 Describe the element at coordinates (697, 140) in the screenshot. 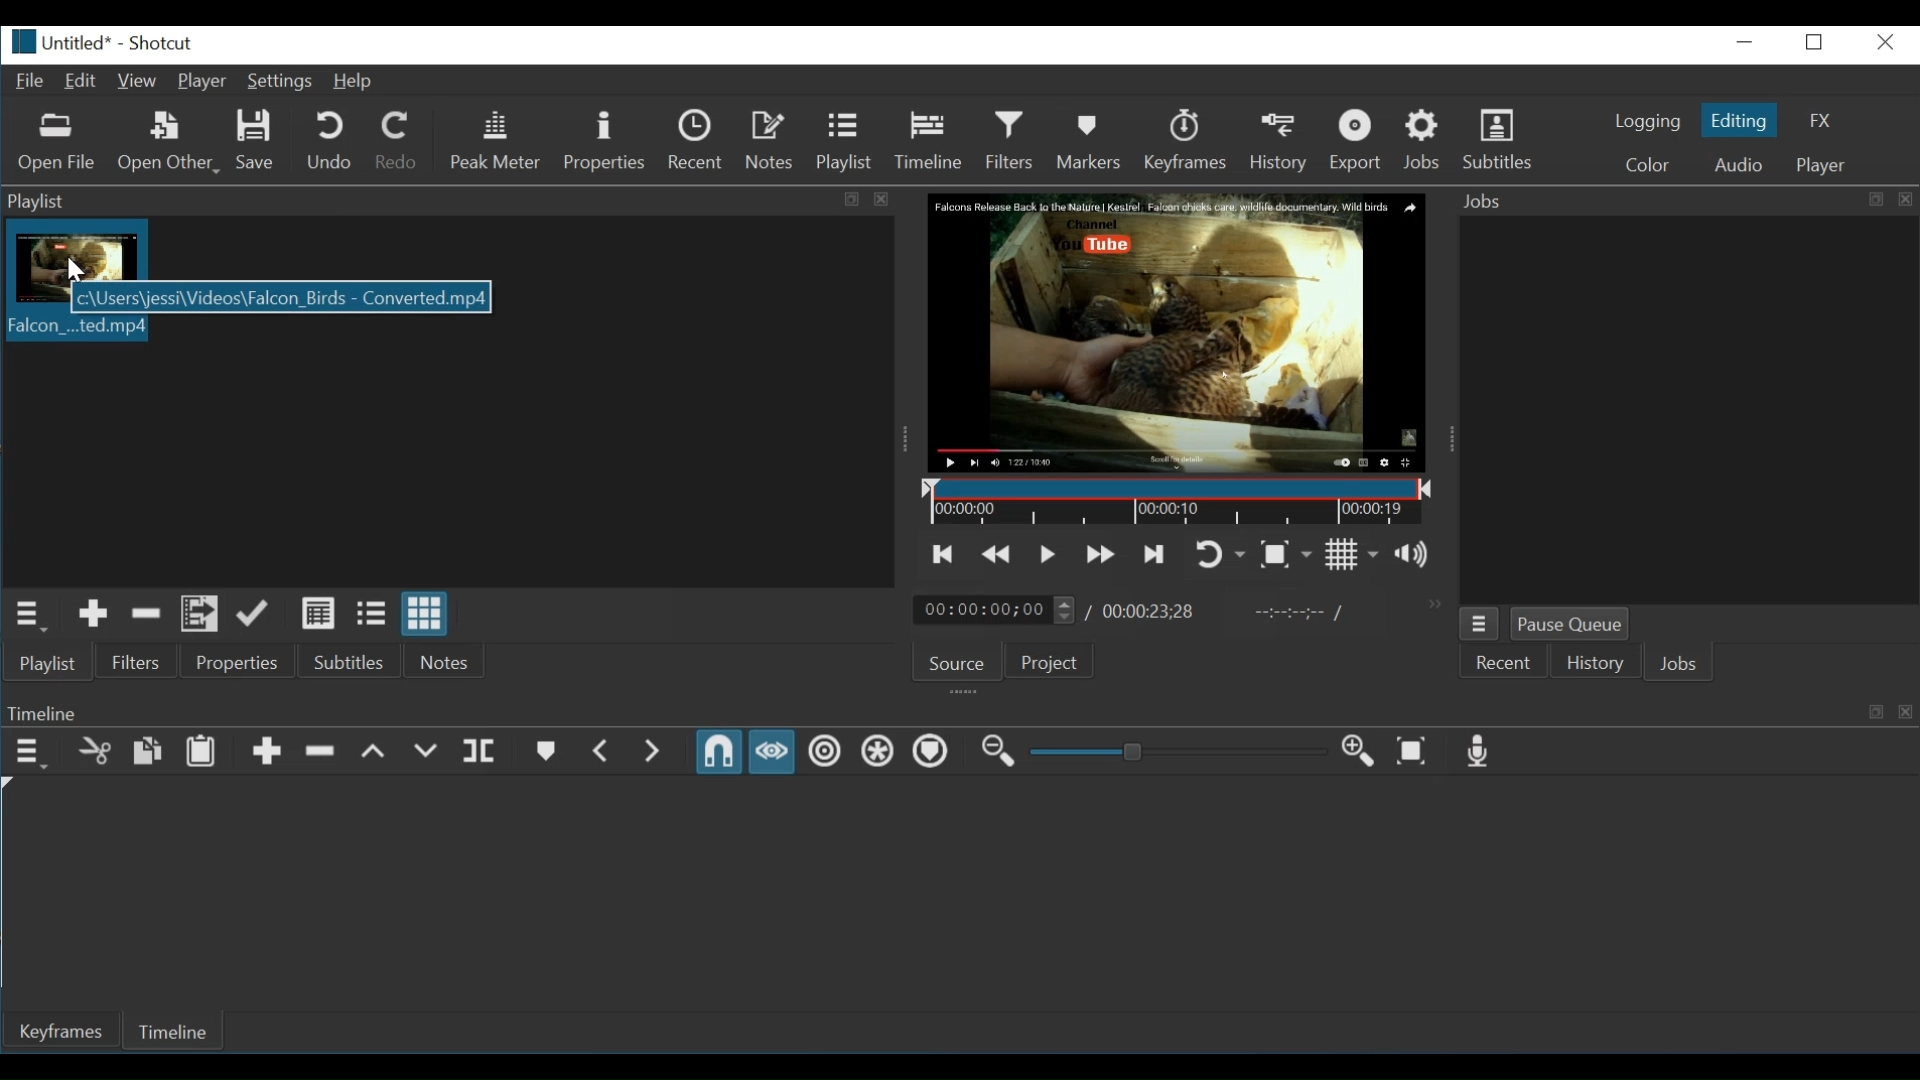

I see `Recent` at that location.